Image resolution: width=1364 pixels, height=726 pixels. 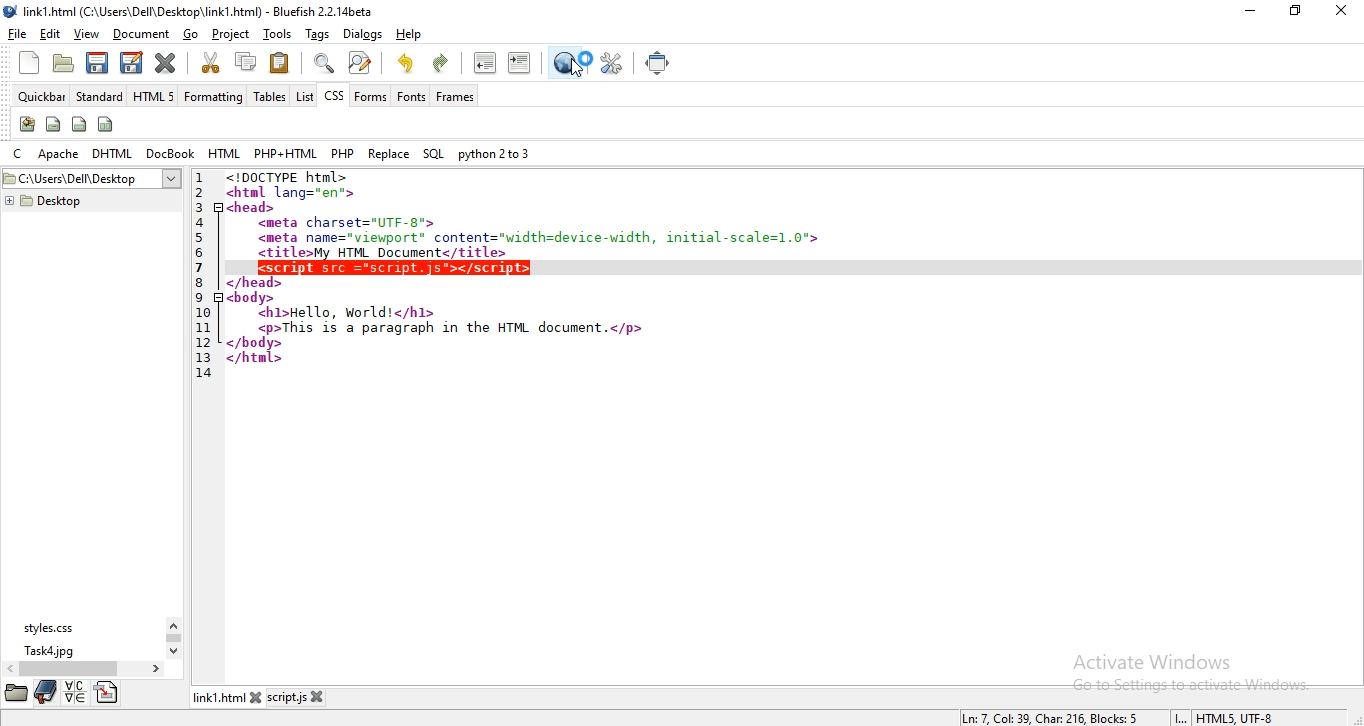 I want to click on line, column, character, block numbers, so click(x=1046, y=718).